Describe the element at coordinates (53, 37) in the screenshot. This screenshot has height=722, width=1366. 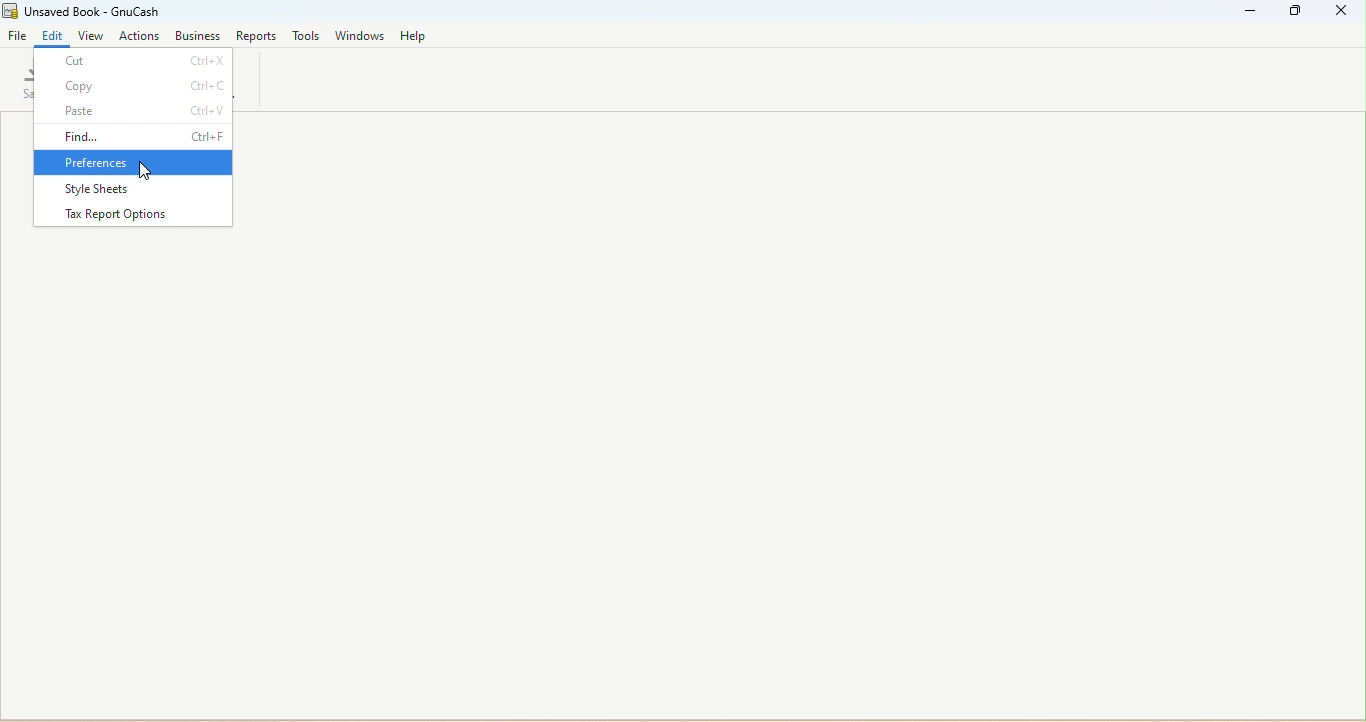
I see `Edit` at that location.